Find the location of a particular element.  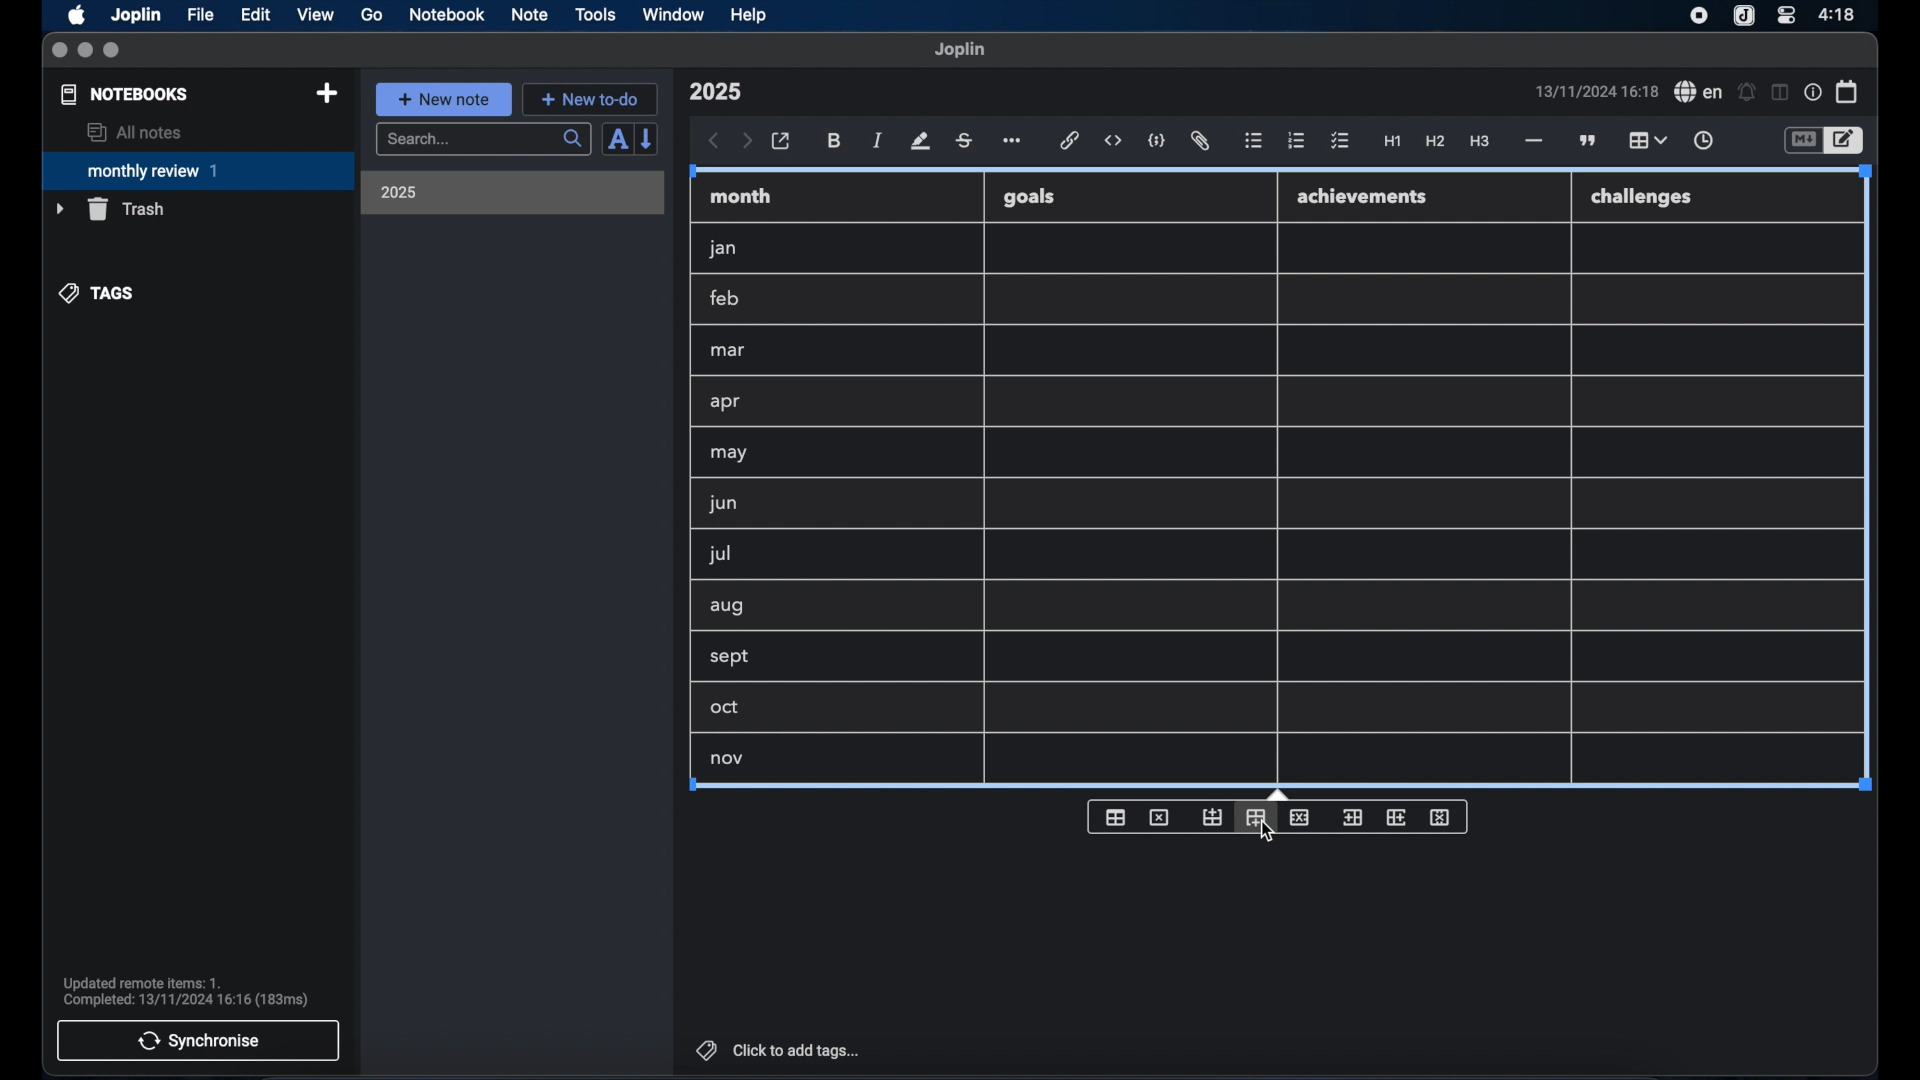

cursor is located at coordinates (1269, 831).